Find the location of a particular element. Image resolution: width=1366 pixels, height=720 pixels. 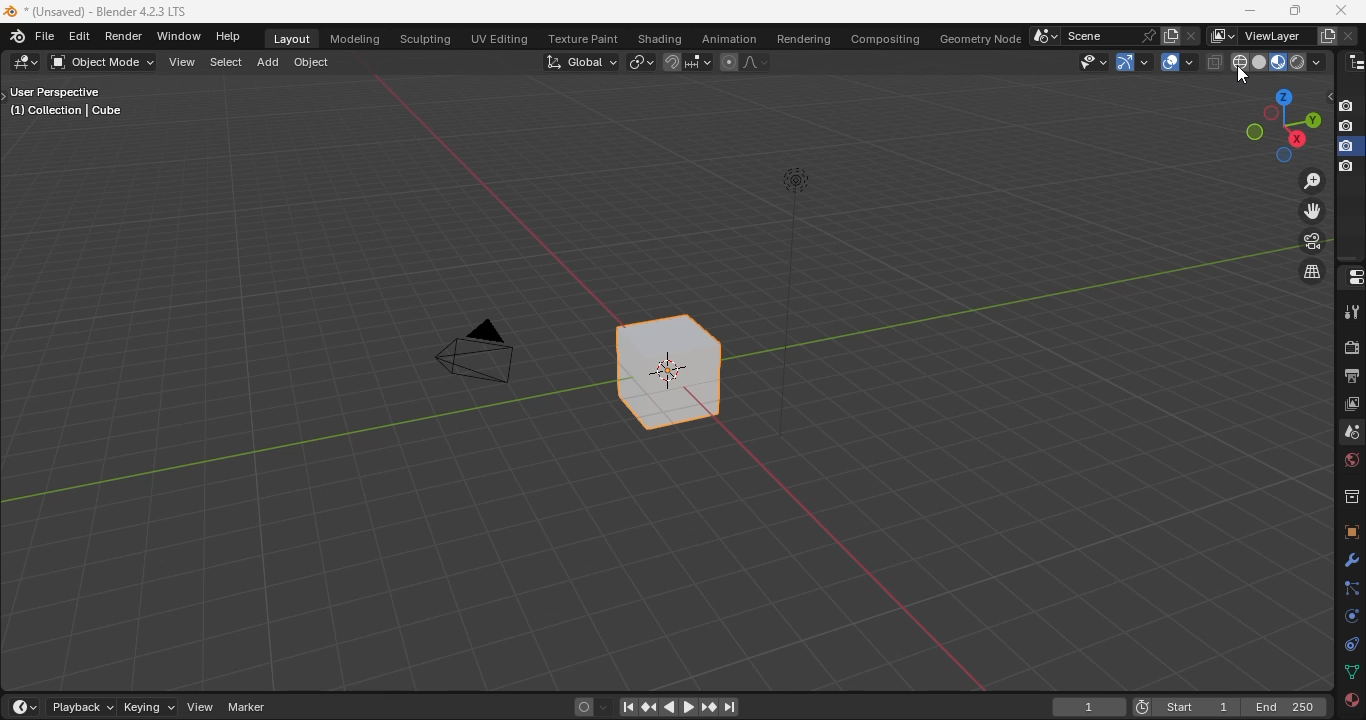

transform pivot table is located at coordinates (643, 63).